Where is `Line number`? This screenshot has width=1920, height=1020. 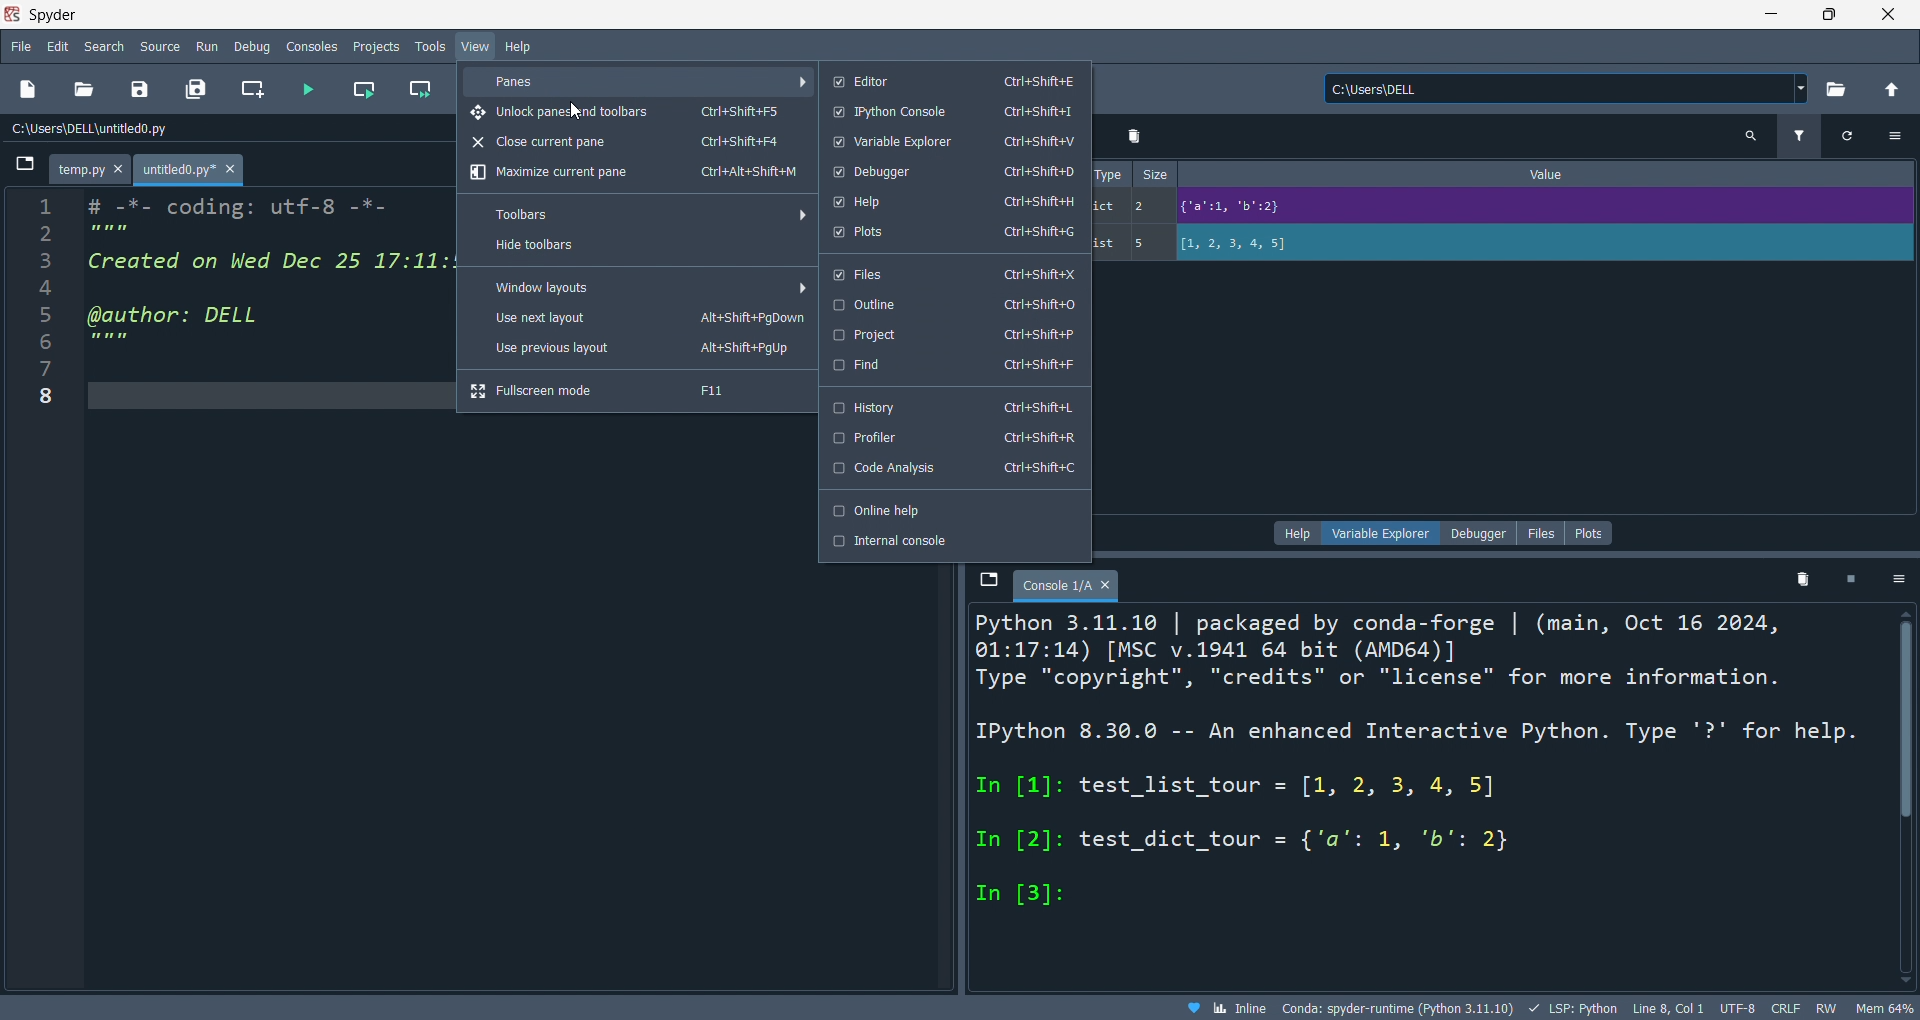
Line number is located at coordinates (44, 308).